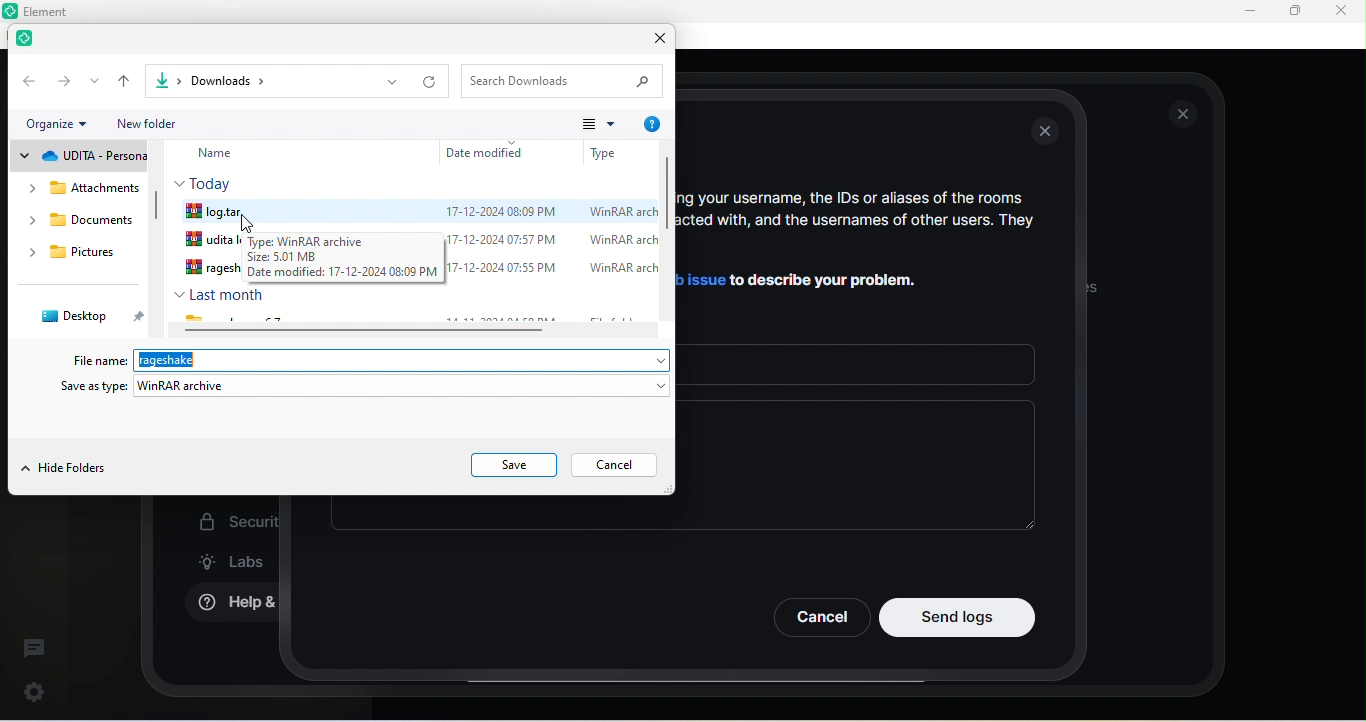 This screenshot has width=1366, height=722. Describe the element at coordinates (504, 239) in the screenshot. I see `17-12-2024 07:57 PM` at that location.